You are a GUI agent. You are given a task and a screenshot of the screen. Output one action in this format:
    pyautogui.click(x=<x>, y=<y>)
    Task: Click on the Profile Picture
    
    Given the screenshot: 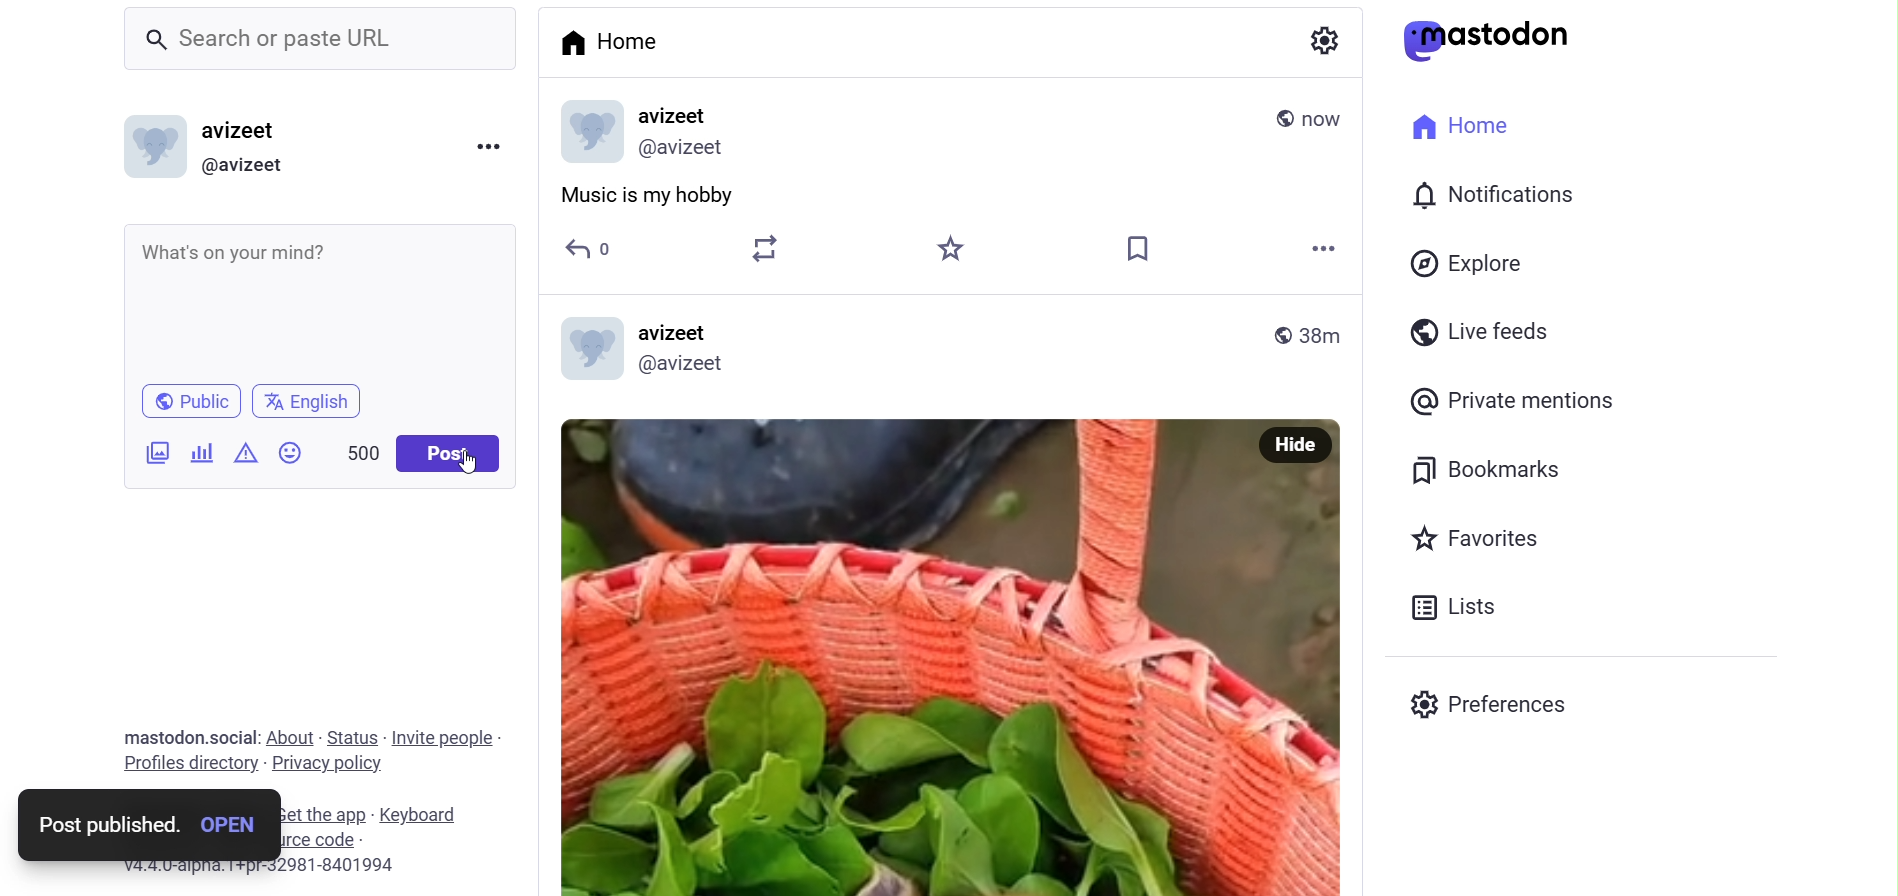 What is the action you would take?
    pyautogui.click(x=151, y=146)
    